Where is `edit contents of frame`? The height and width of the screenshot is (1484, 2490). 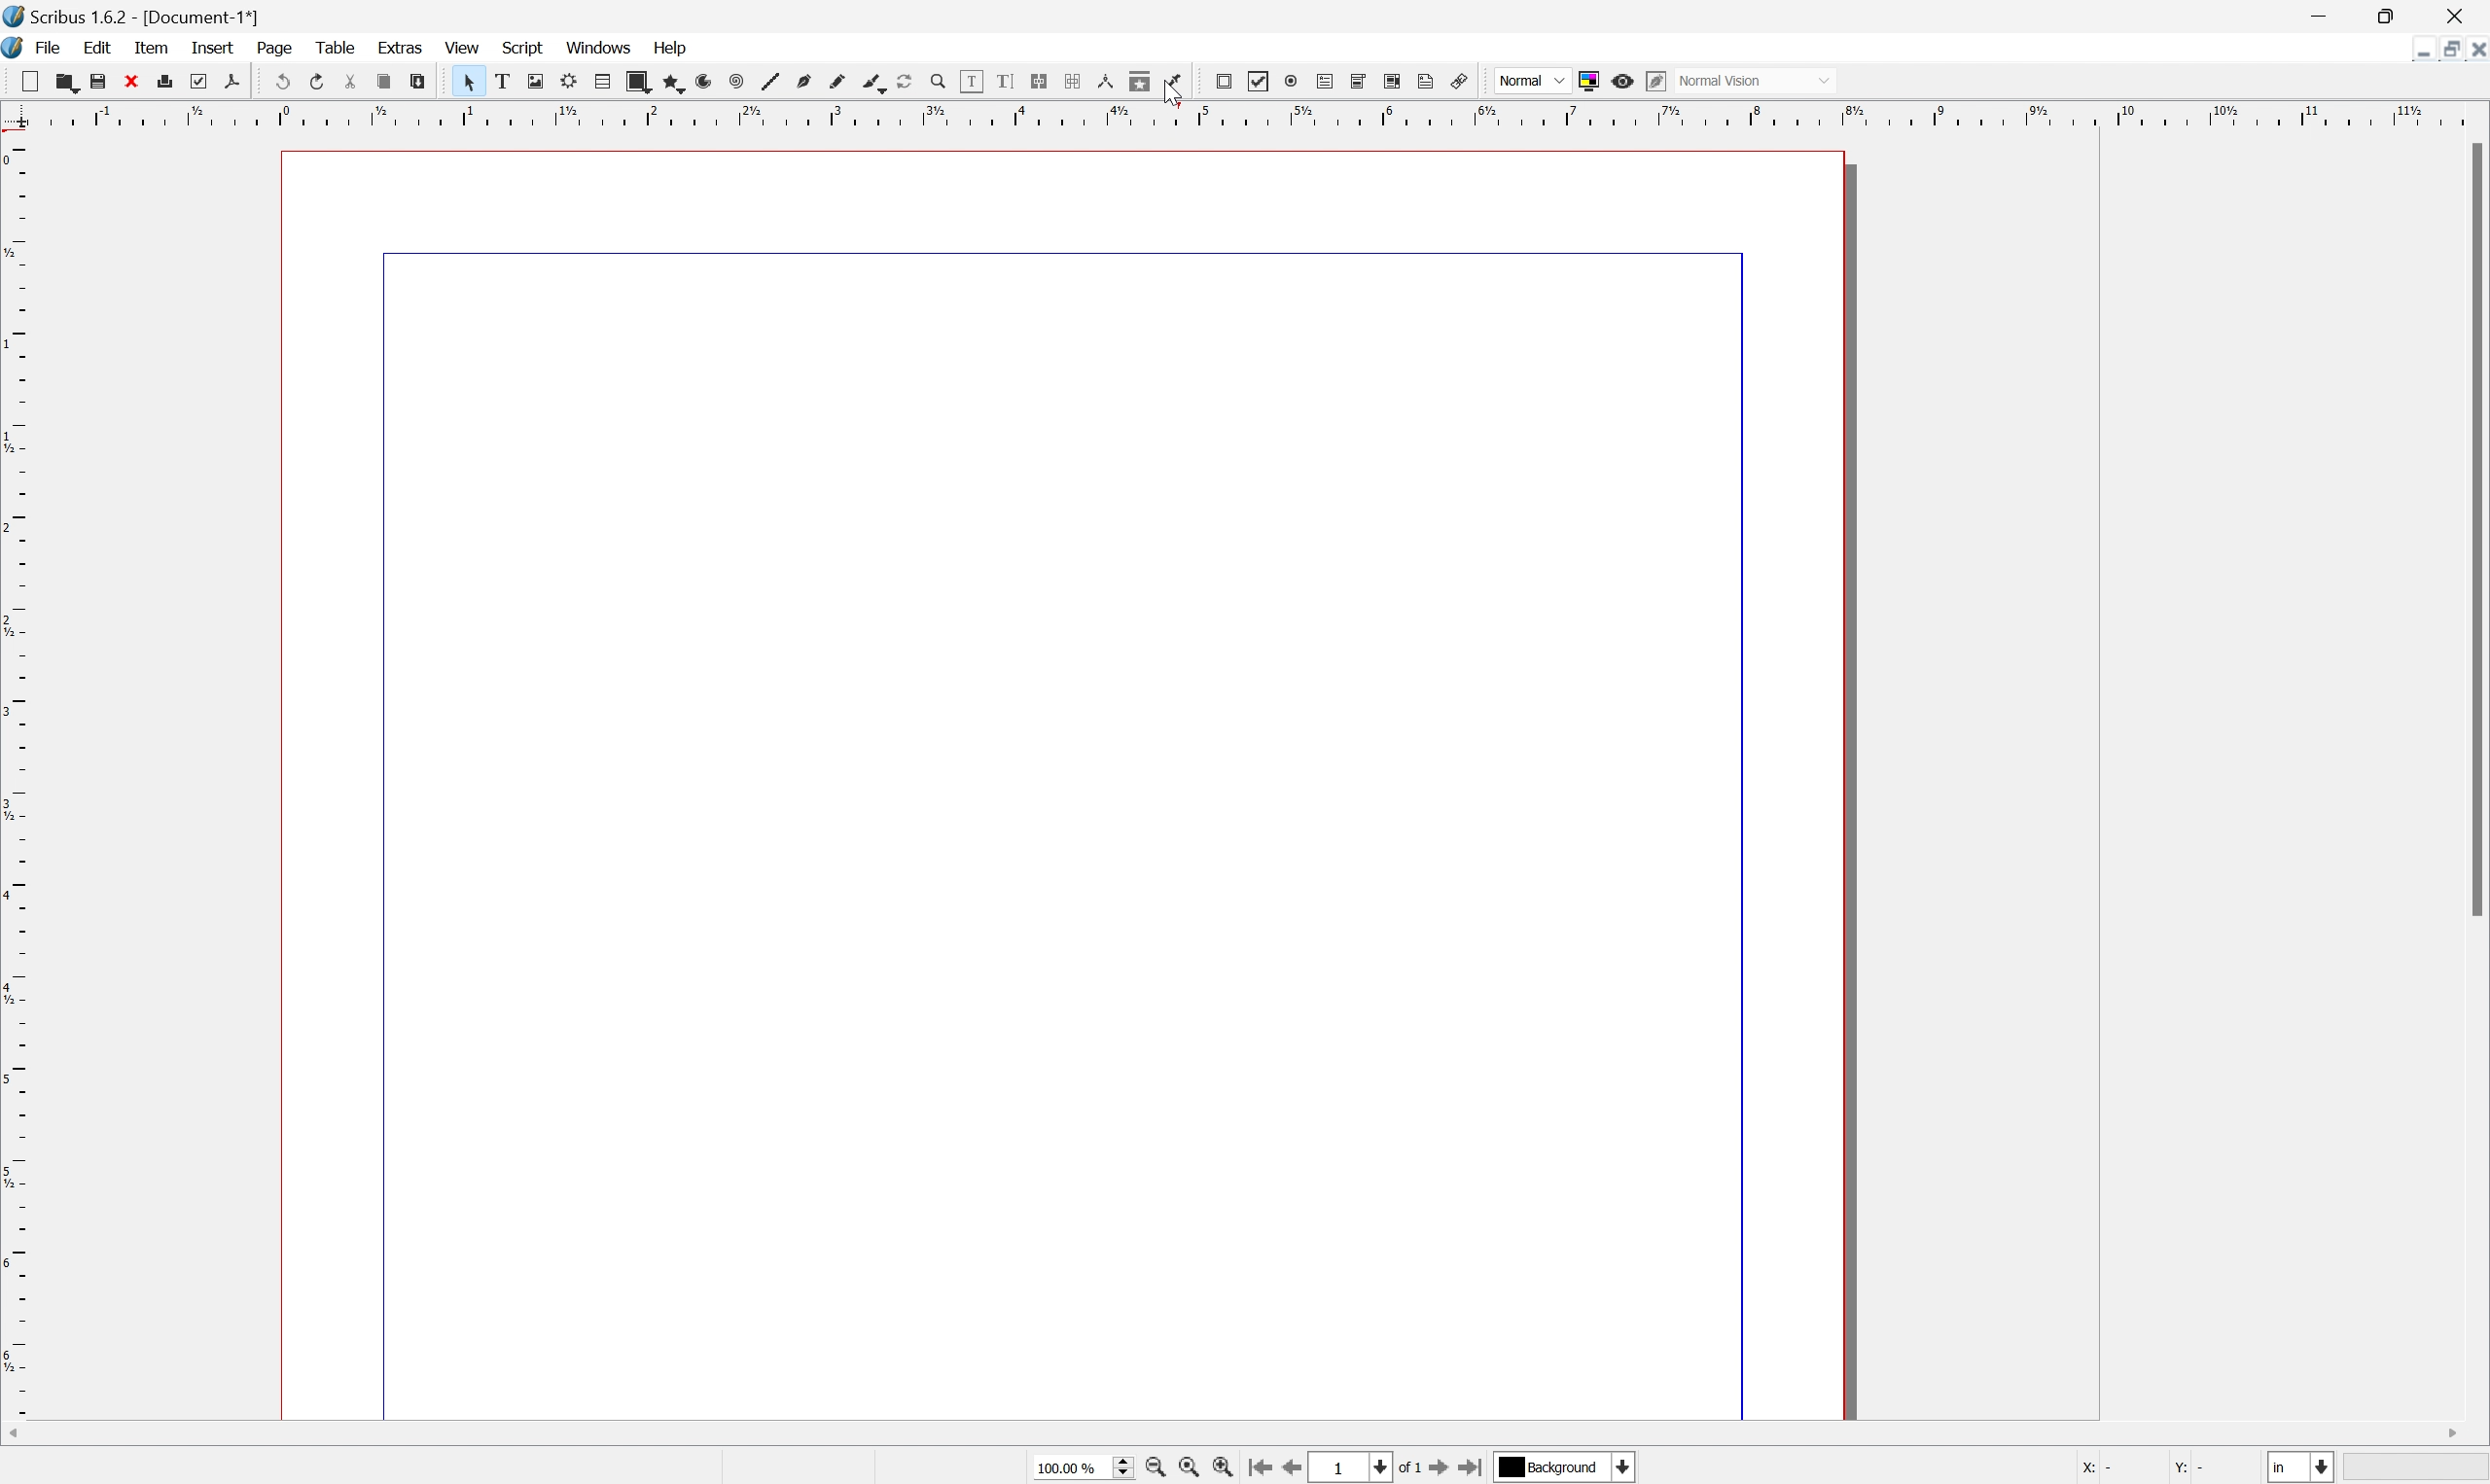
edit contents of frame is located at coordinates (970, 84).